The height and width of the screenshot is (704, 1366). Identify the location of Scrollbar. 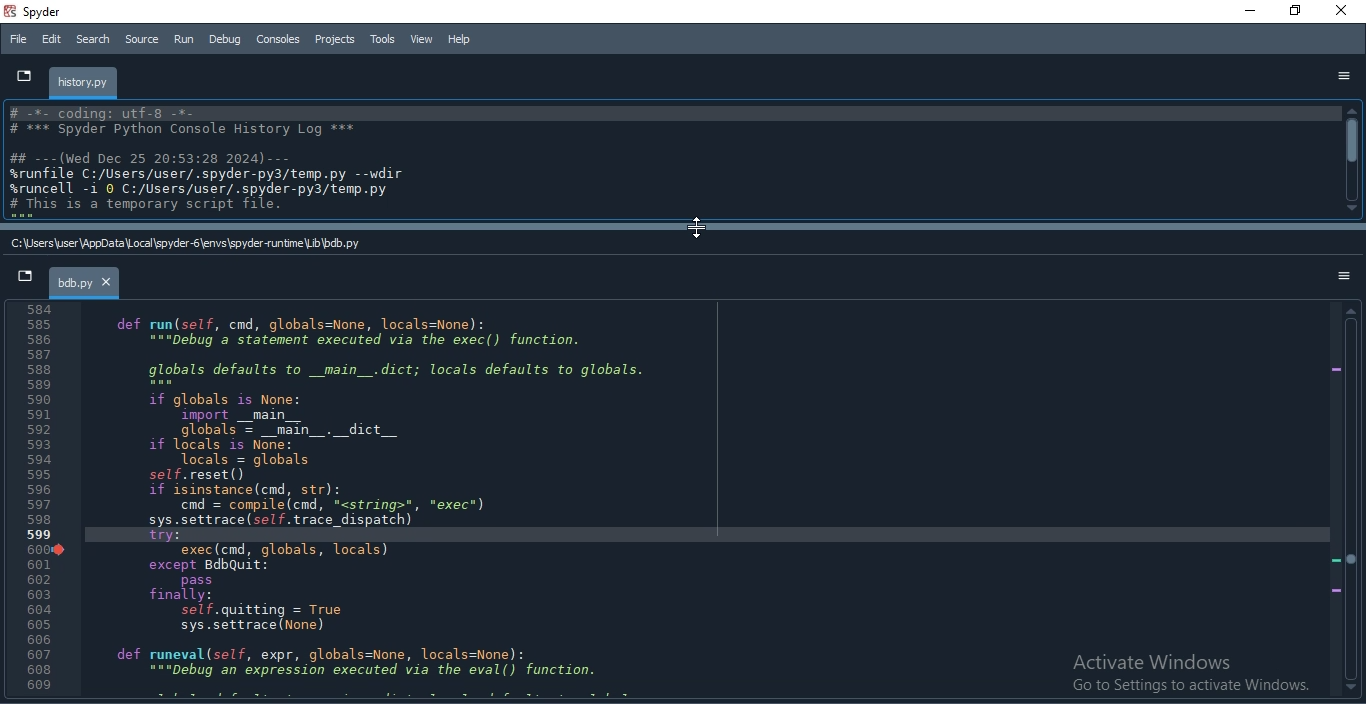
(1352, 160).